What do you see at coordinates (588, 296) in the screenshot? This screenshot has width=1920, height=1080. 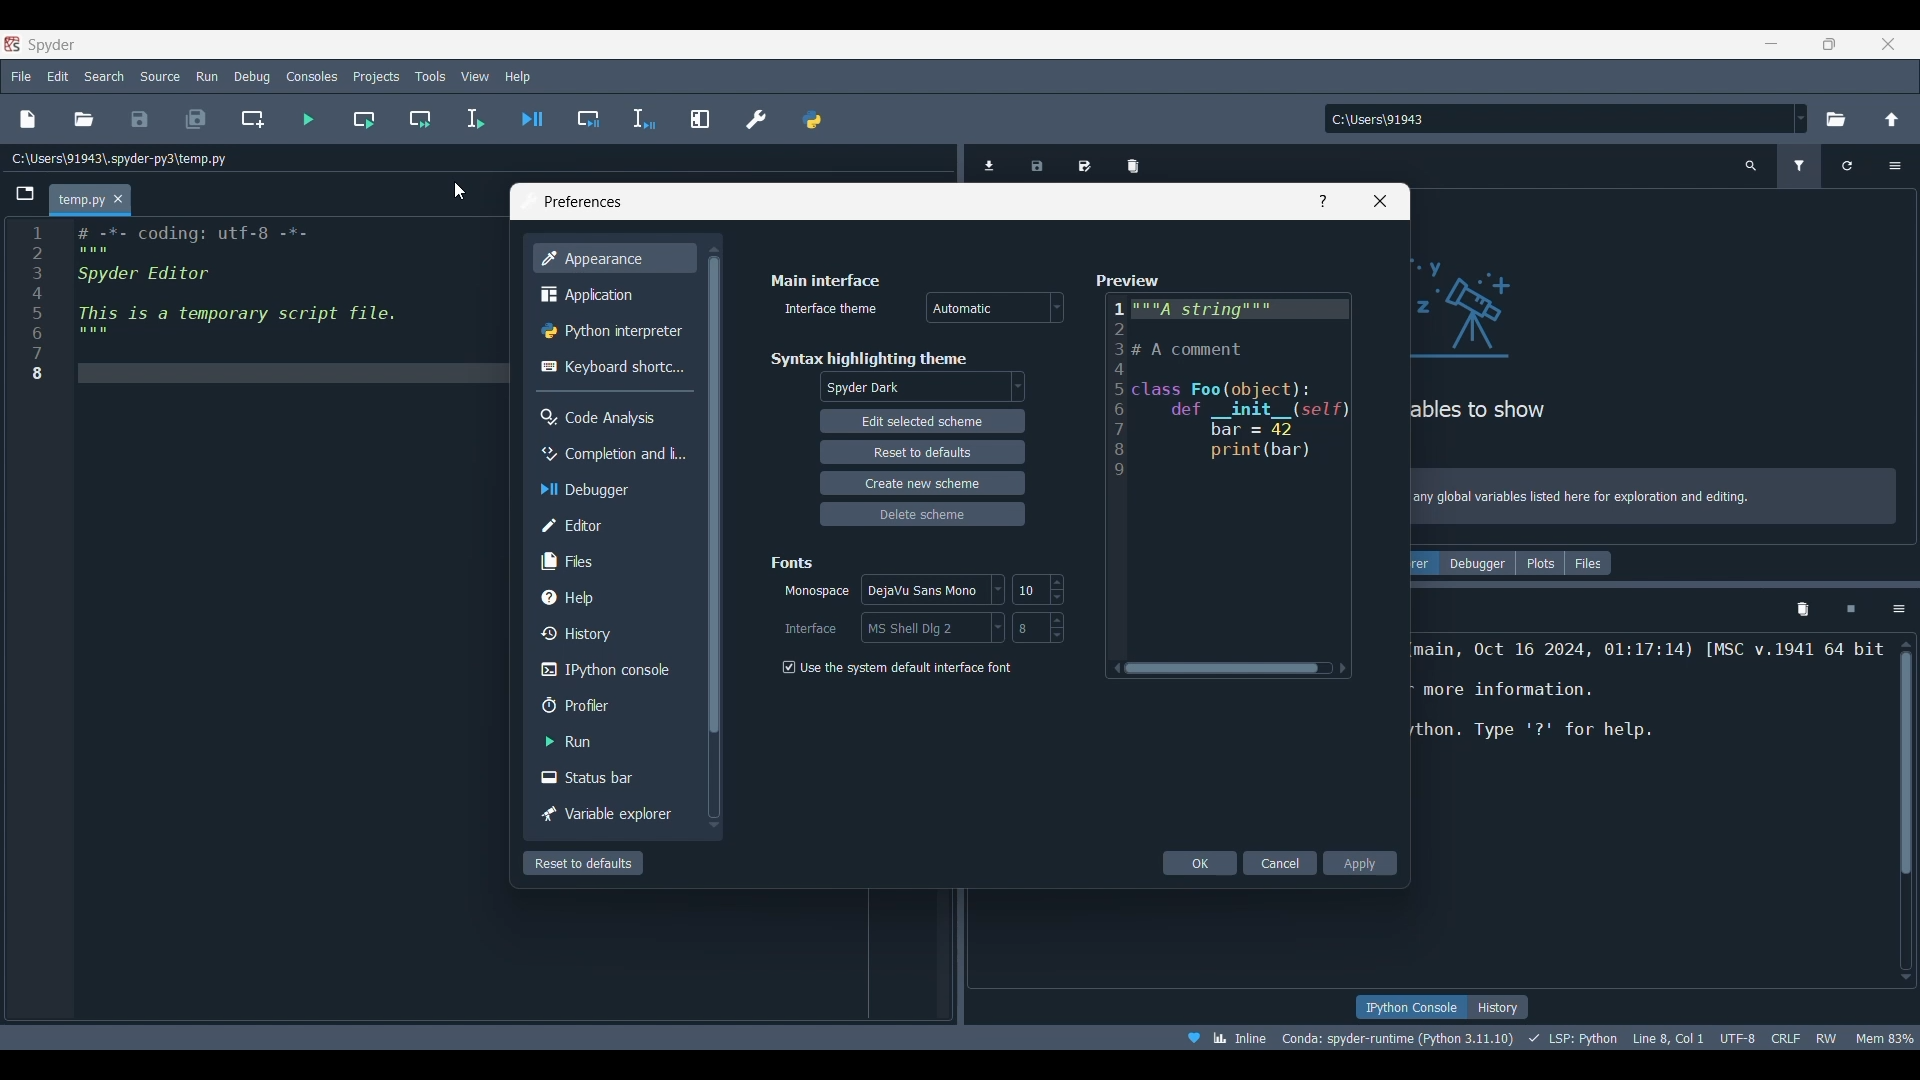 I see `application` at bounding box center [588, 296].